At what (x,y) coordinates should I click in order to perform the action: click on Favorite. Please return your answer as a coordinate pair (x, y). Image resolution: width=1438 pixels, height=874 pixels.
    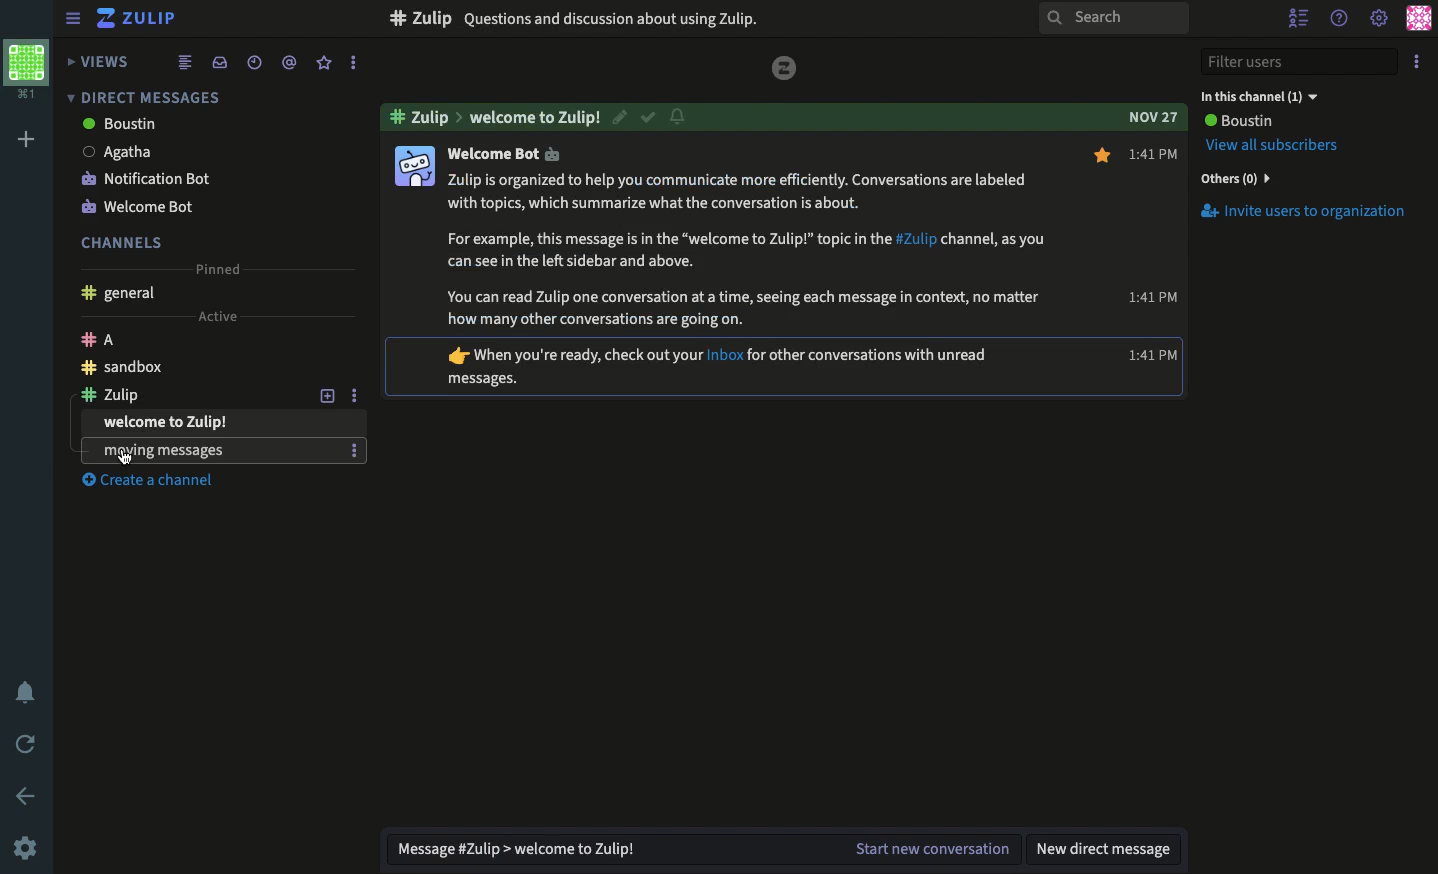
    Looking at the image, I should click on (1104, 156).